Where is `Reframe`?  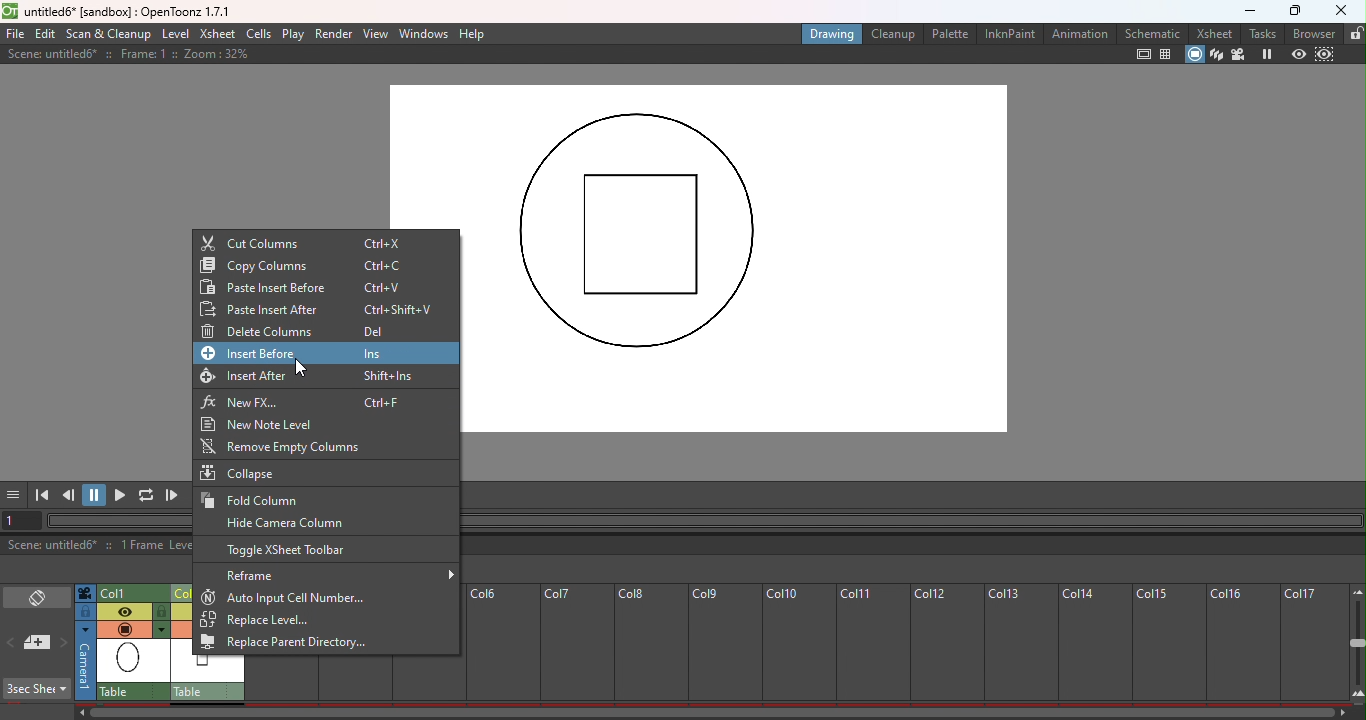
Reframe is located at coordinates (339, 577).